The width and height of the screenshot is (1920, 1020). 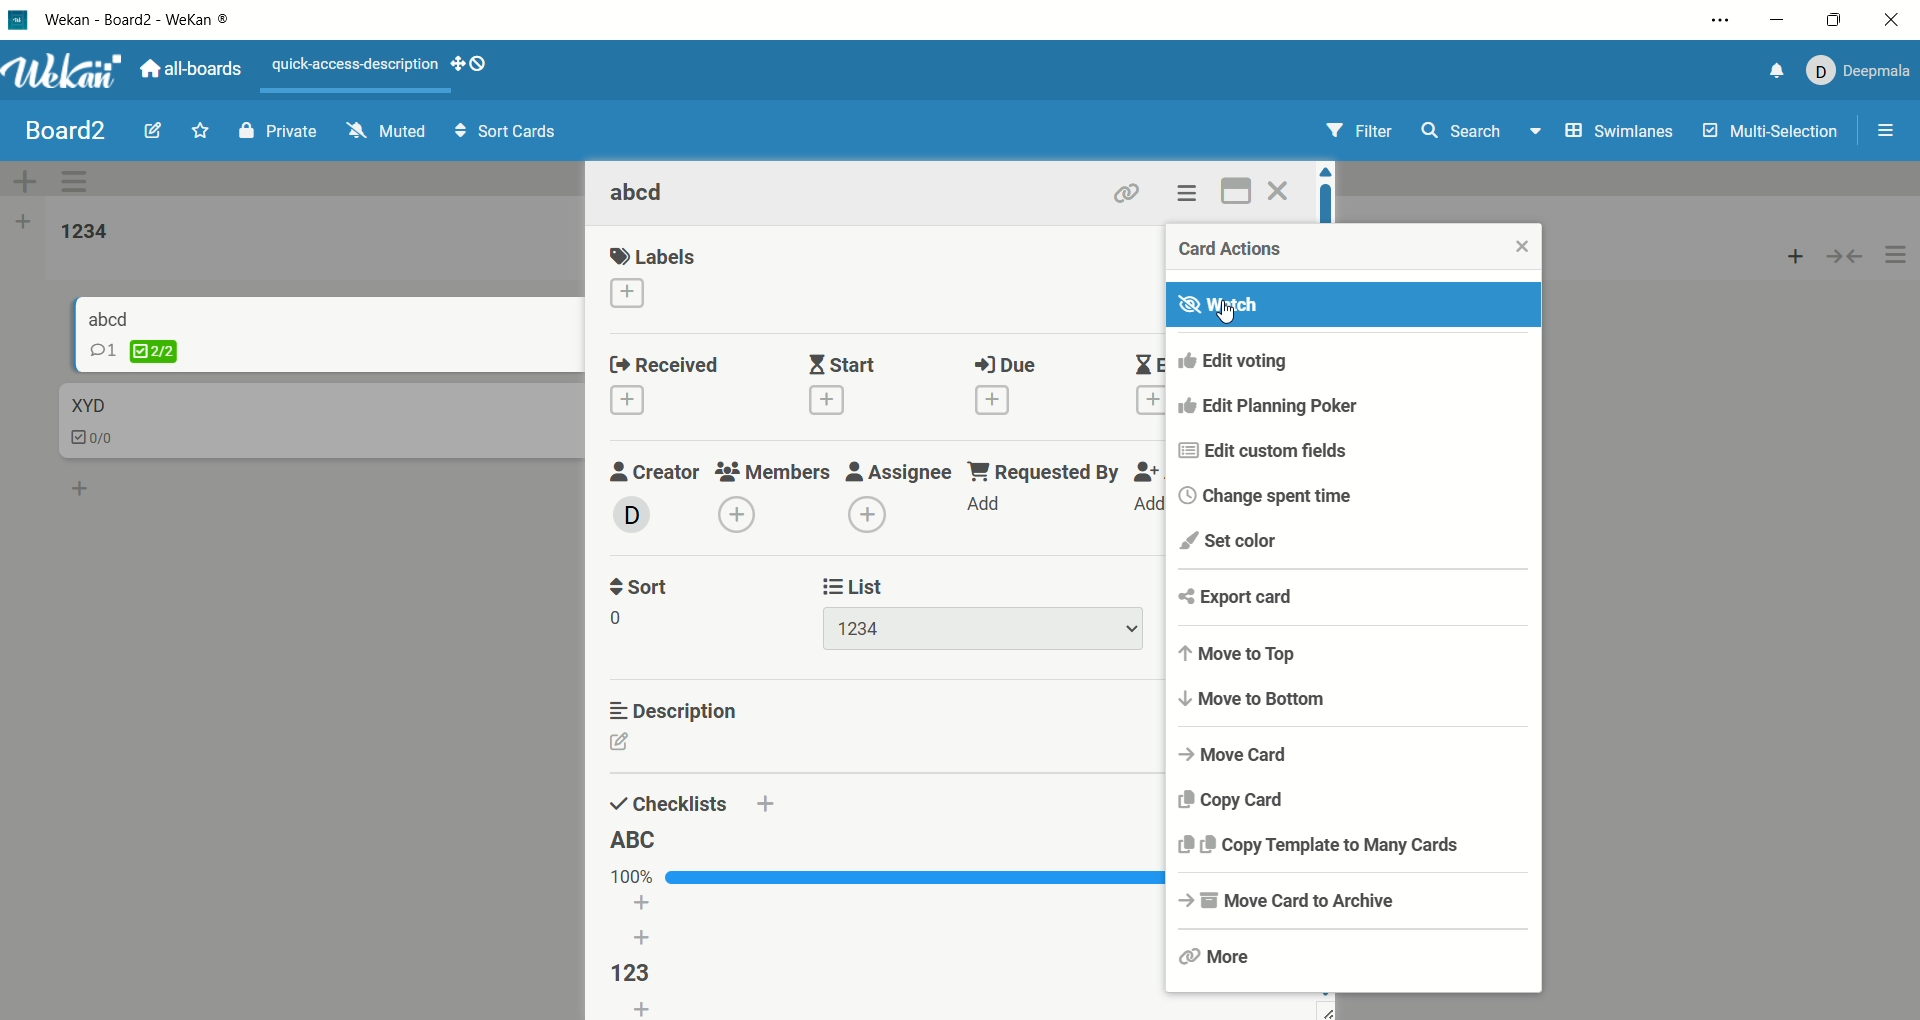 What do you see at coordinates (1833, 18) in the screenshot?
I see `maximize` at bounding box center [1833, 18].